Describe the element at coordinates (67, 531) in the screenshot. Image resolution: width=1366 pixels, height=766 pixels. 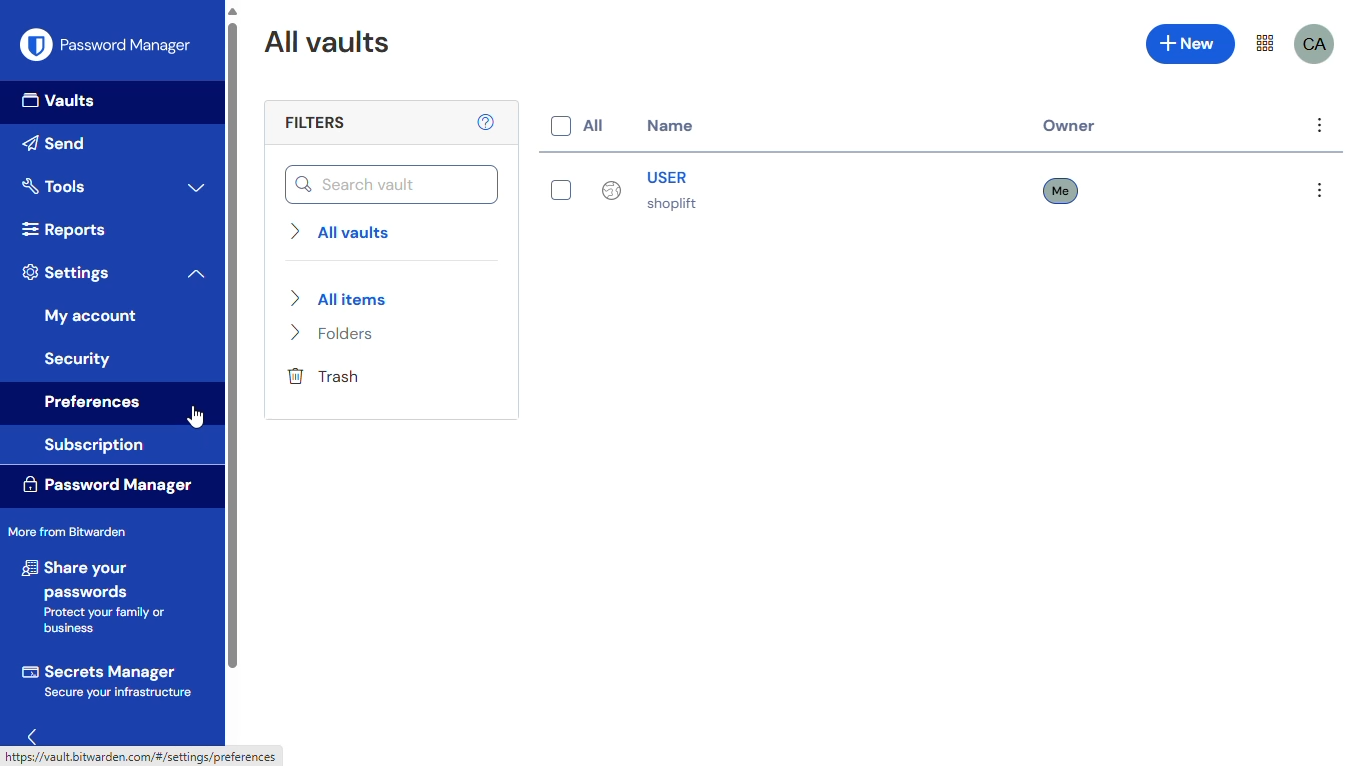
I see `more from bitwarden` at that location.